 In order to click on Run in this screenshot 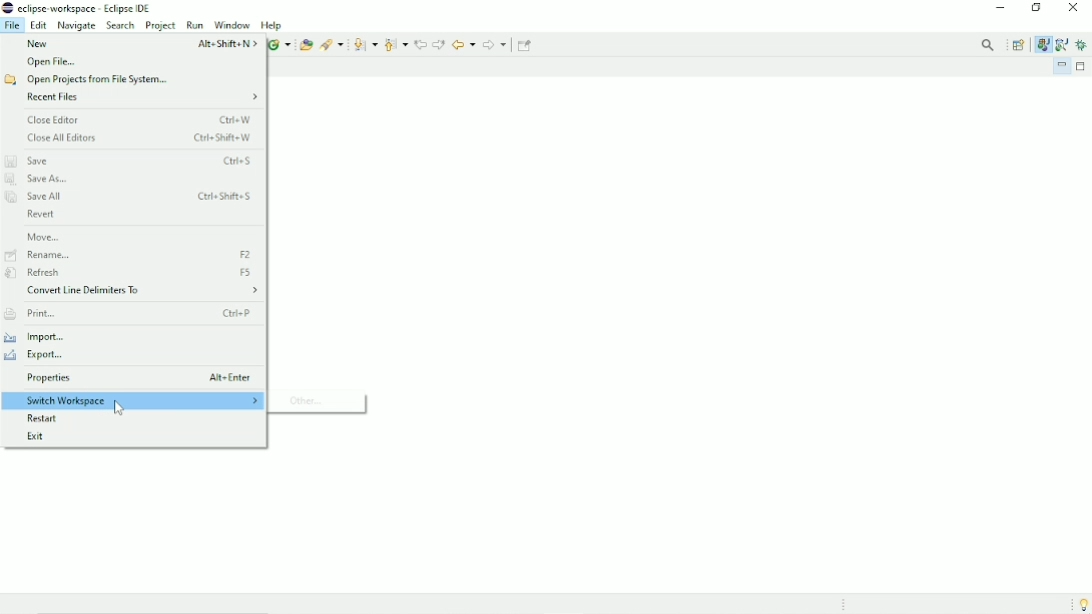, I will do `click(195, 25)`.